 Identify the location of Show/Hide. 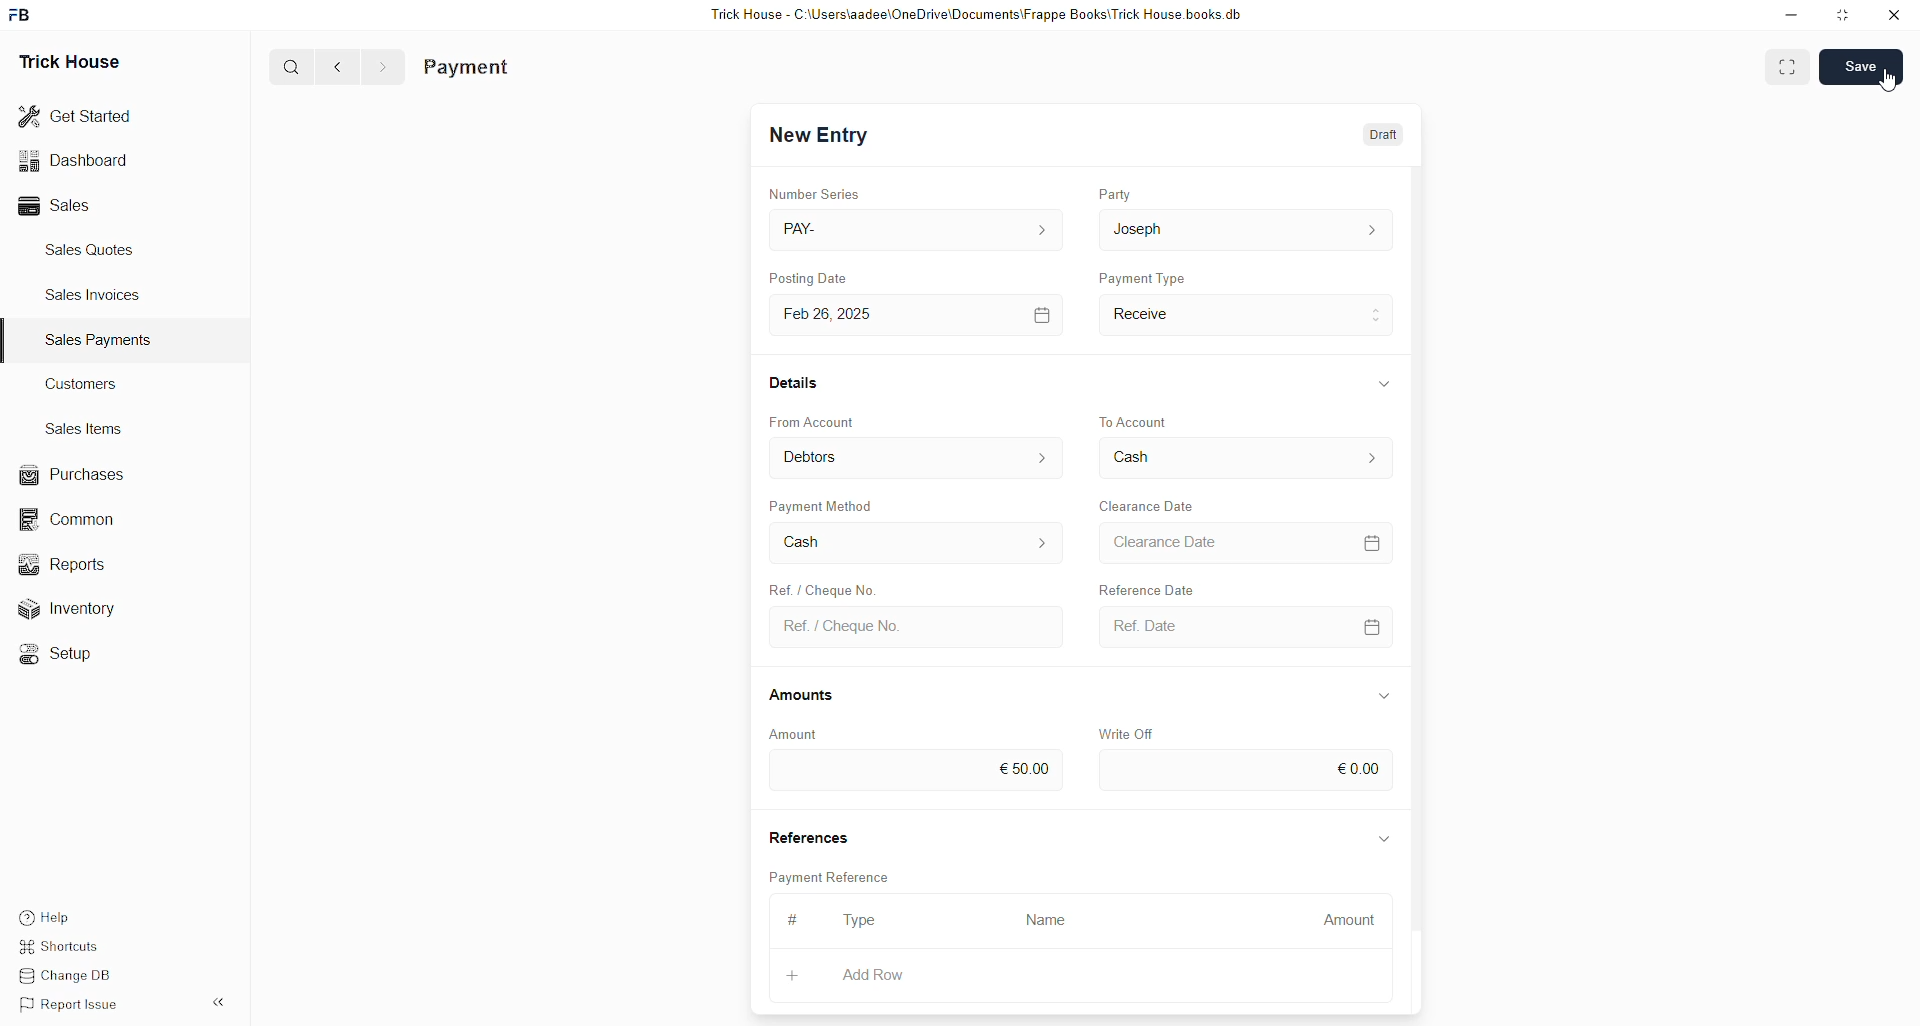
(1383, 696).